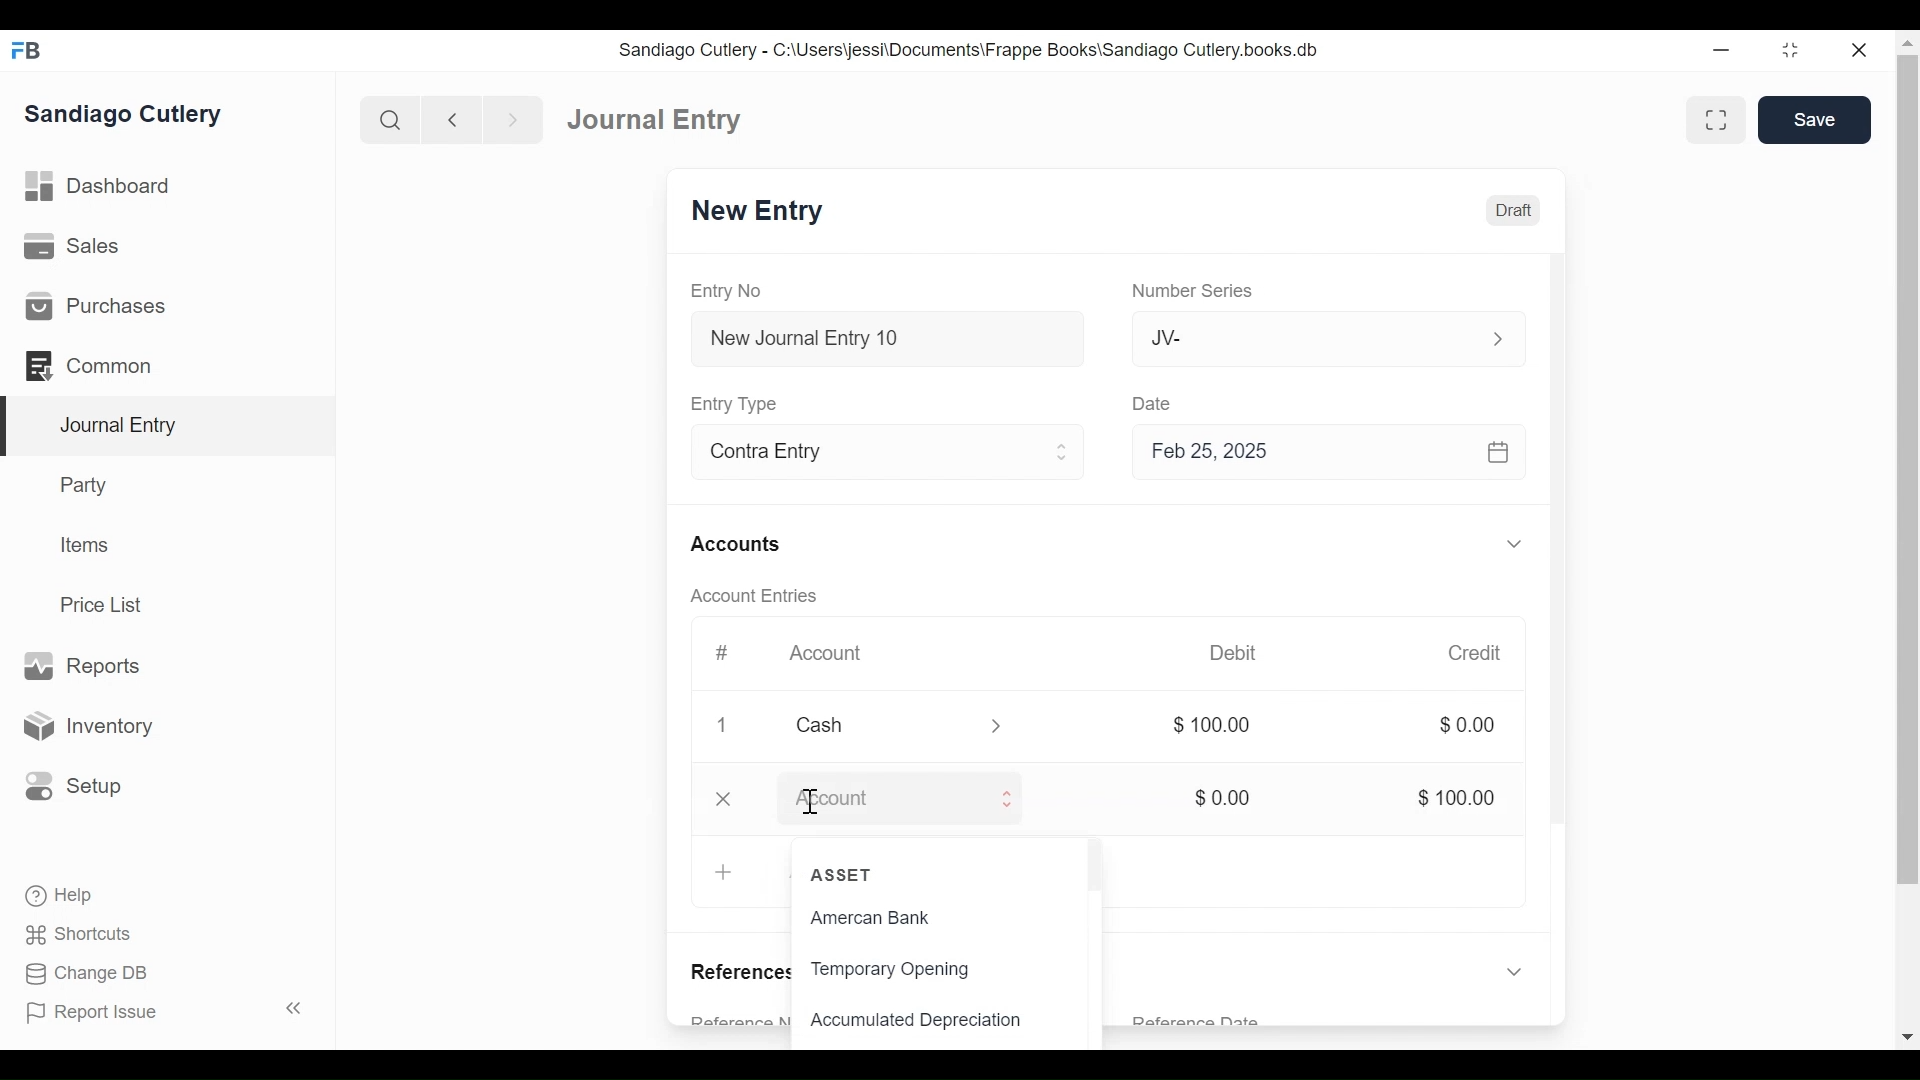 The width and height of the screenshot is (1920, 1080). Describe the element at coordinates (1299, 336) in the screenshot. I see `JV-` at that location.